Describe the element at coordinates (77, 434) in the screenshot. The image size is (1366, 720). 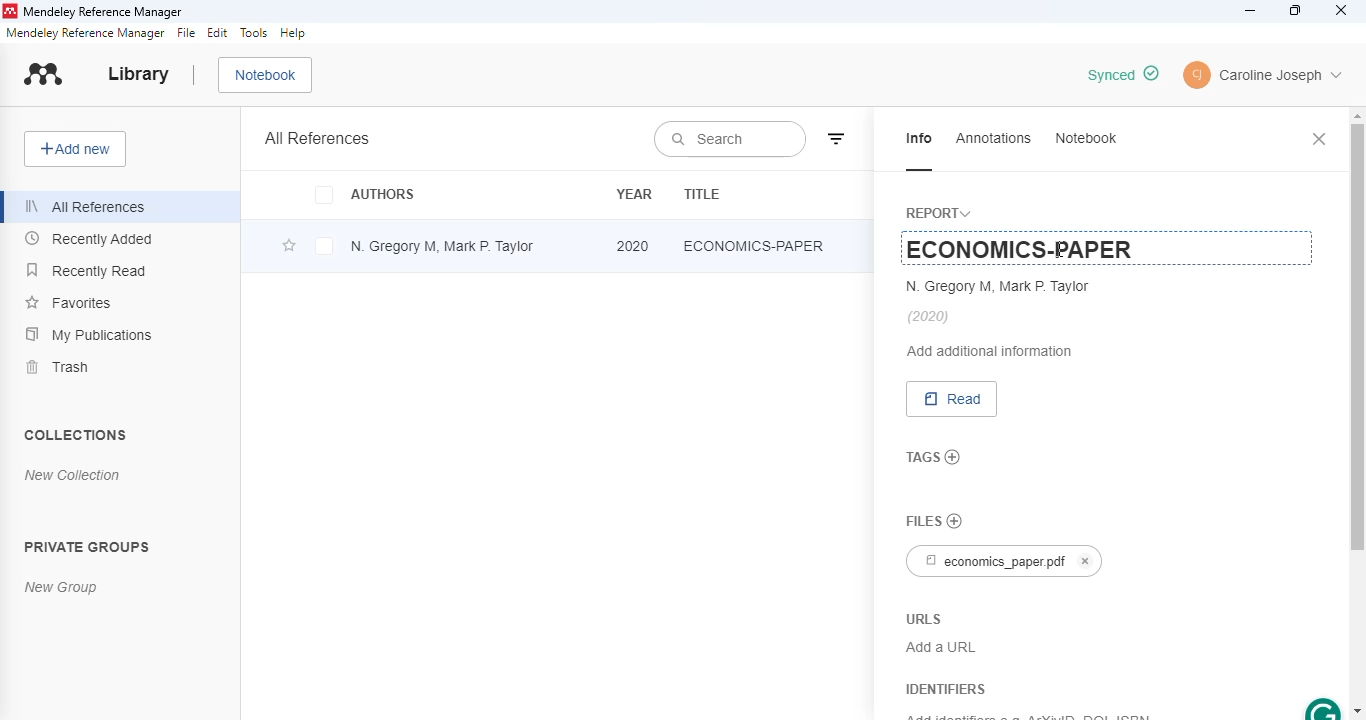
I see `collections` at that location.